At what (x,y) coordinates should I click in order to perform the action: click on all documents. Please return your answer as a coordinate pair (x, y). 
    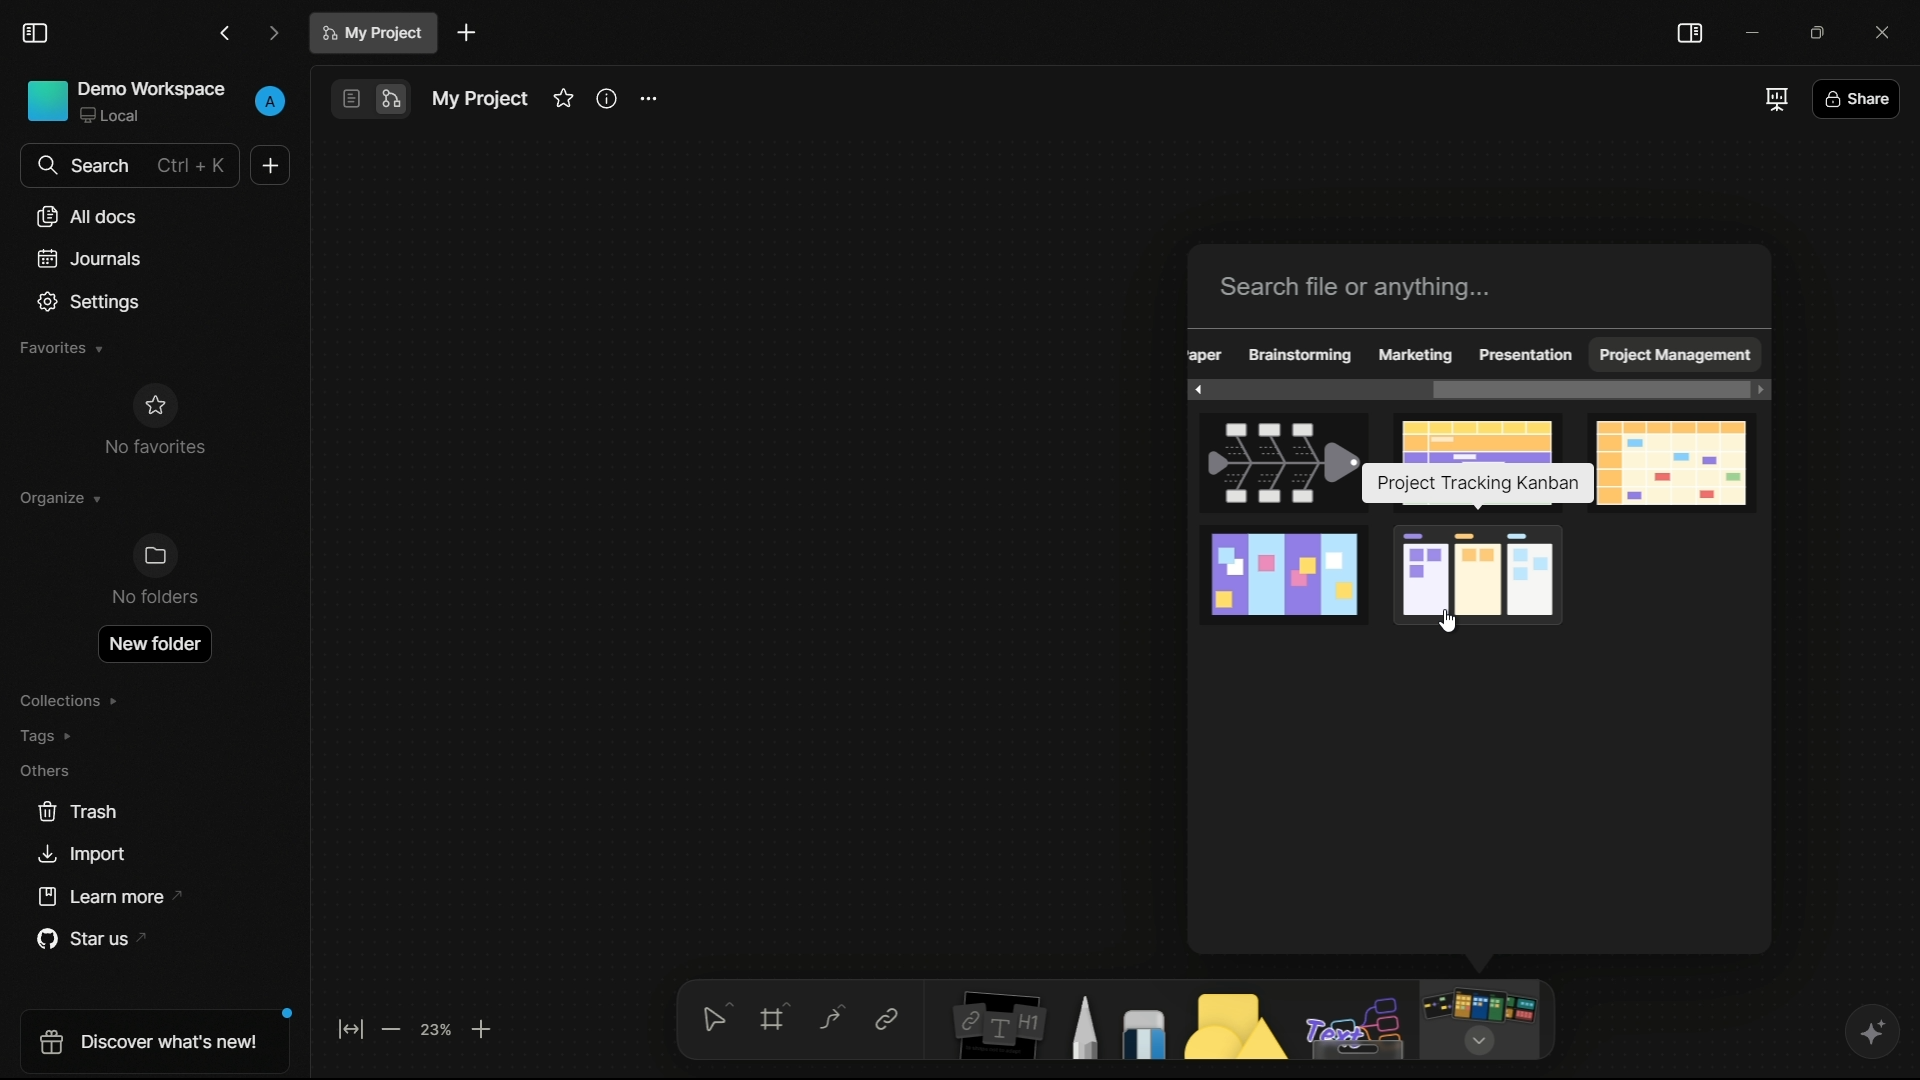
    Looking at the image, I should click on (89, 216).